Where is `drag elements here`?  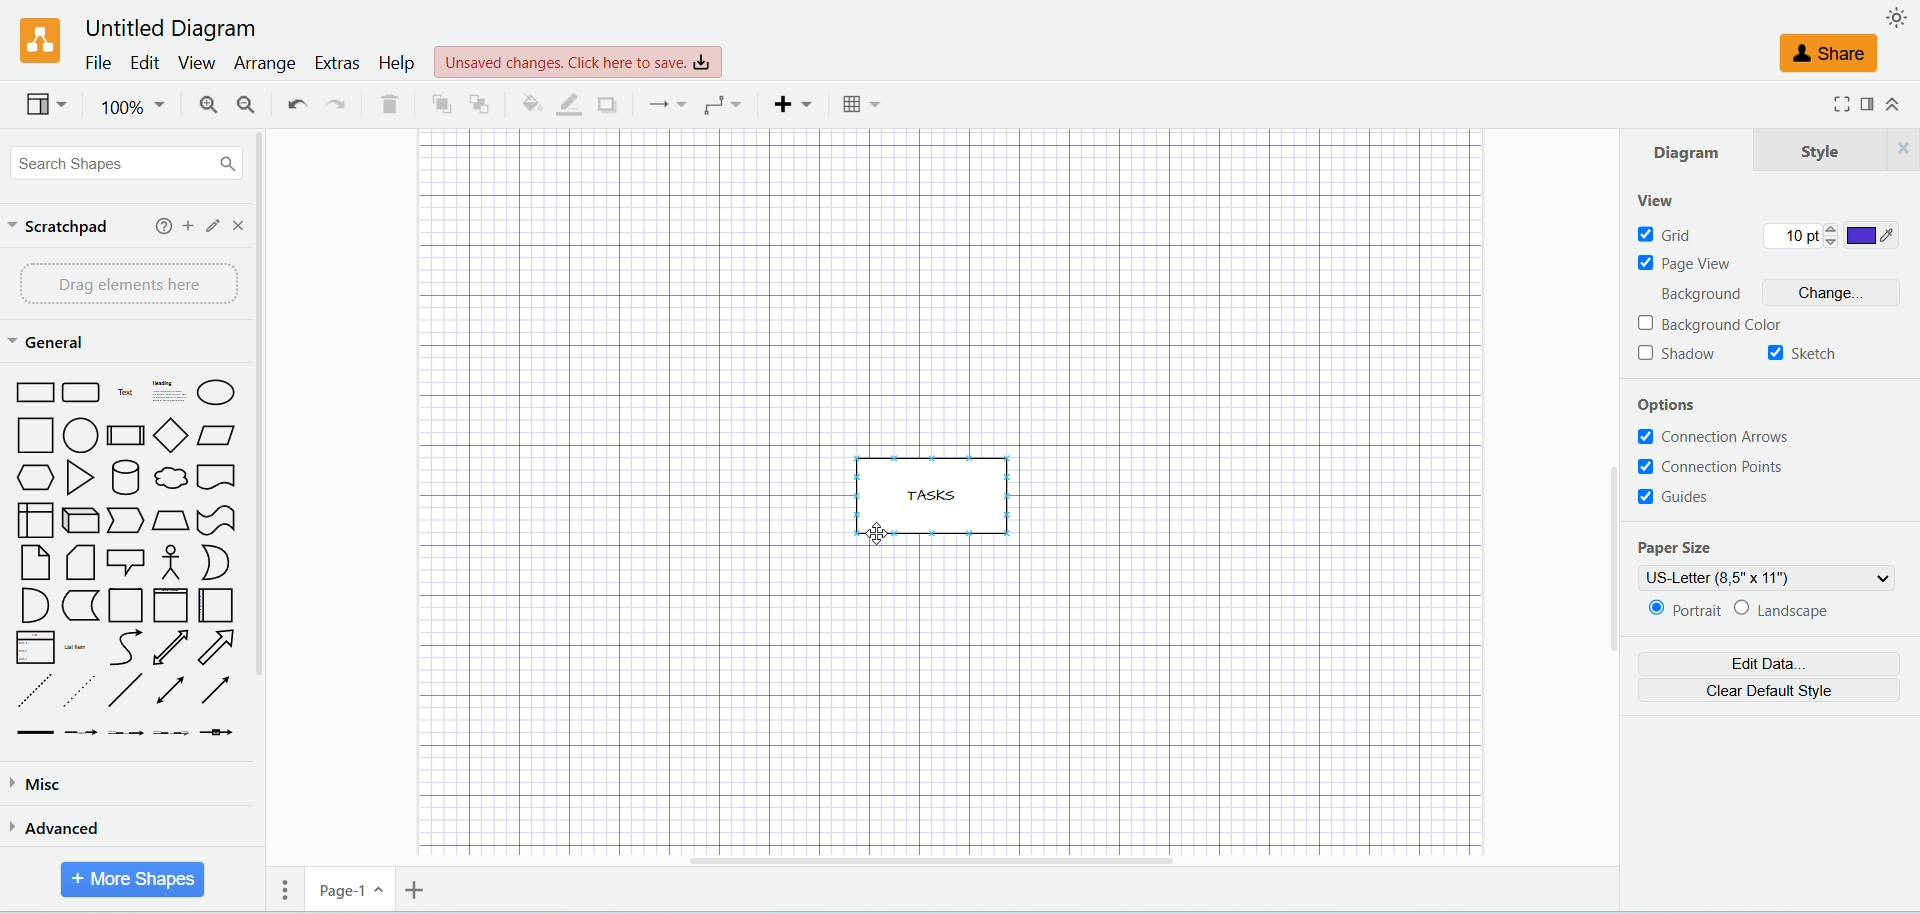 drag elements here is located at coordinates (123, 285).